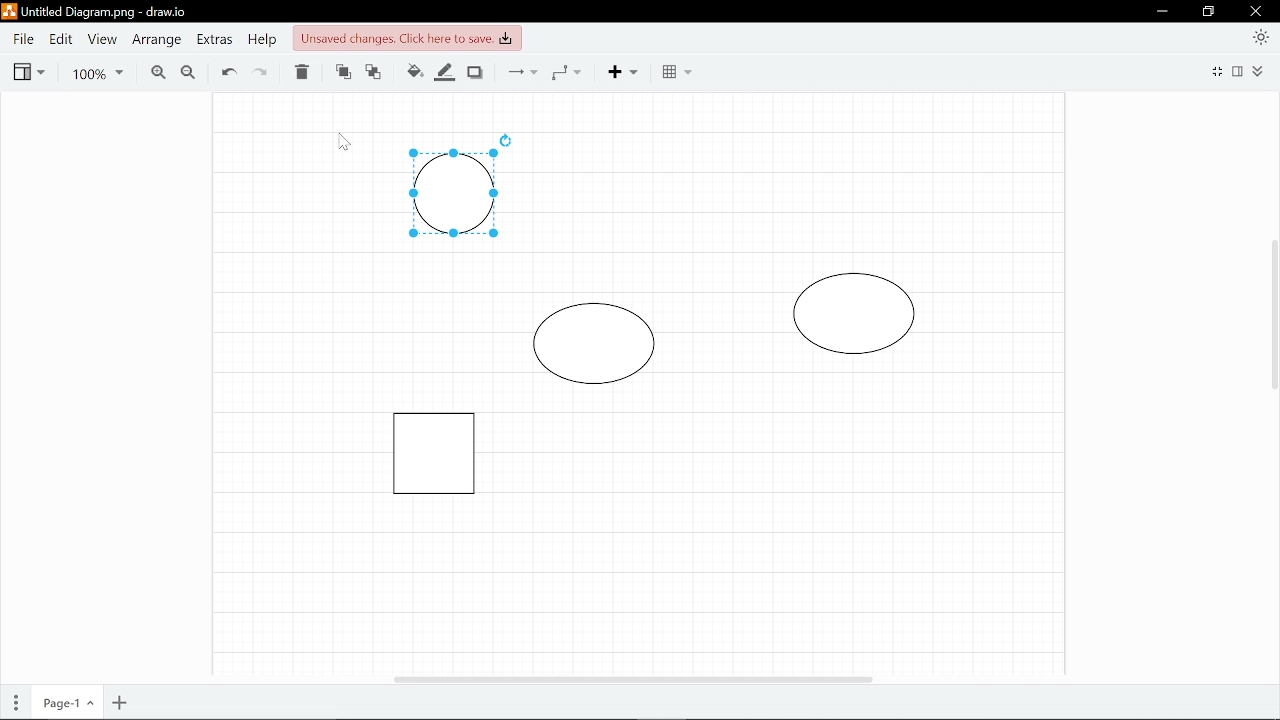 The height and width of the screenshot is (720, 1280). Describe the element at coordinates (1257, 11) in the screenshot. I see `Close window` at that location.